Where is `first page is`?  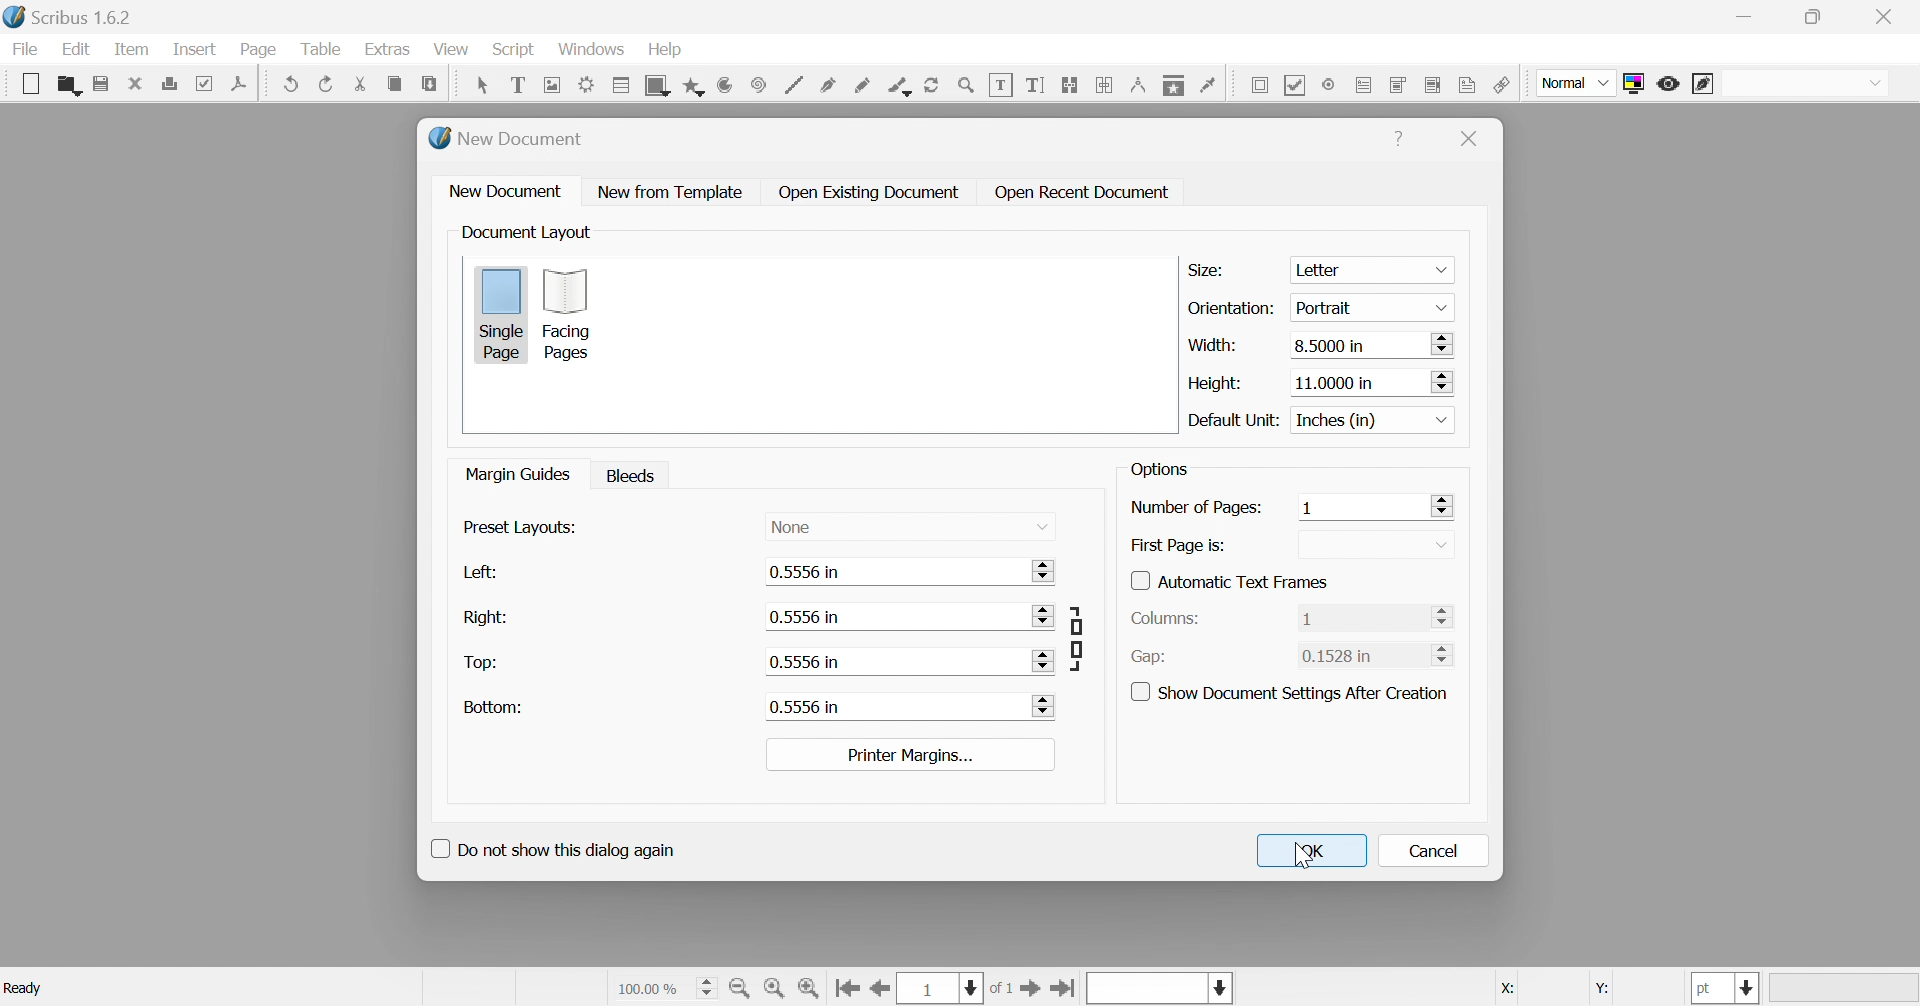 first page is is located at coordinates (1180, 545).